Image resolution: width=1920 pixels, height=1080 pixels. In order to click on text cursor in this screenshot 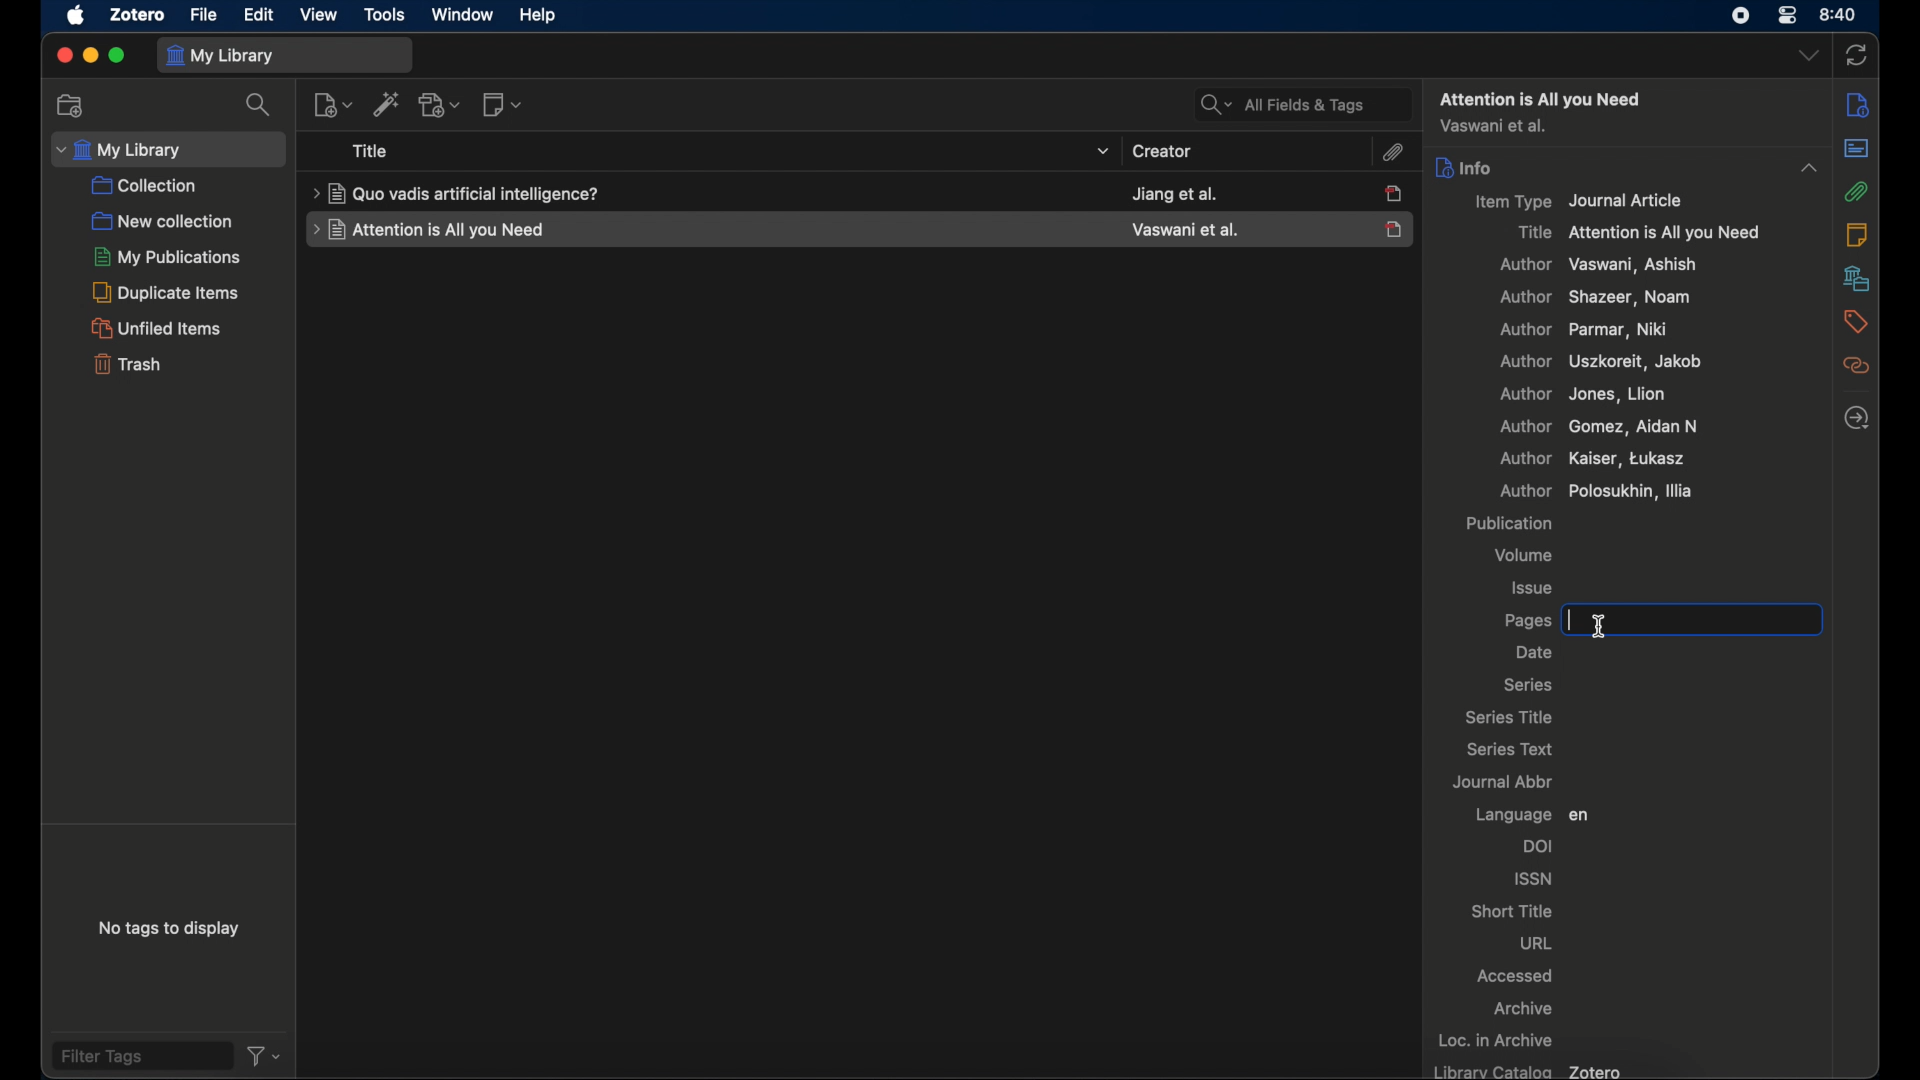, I will do `click(1612, 629)`.